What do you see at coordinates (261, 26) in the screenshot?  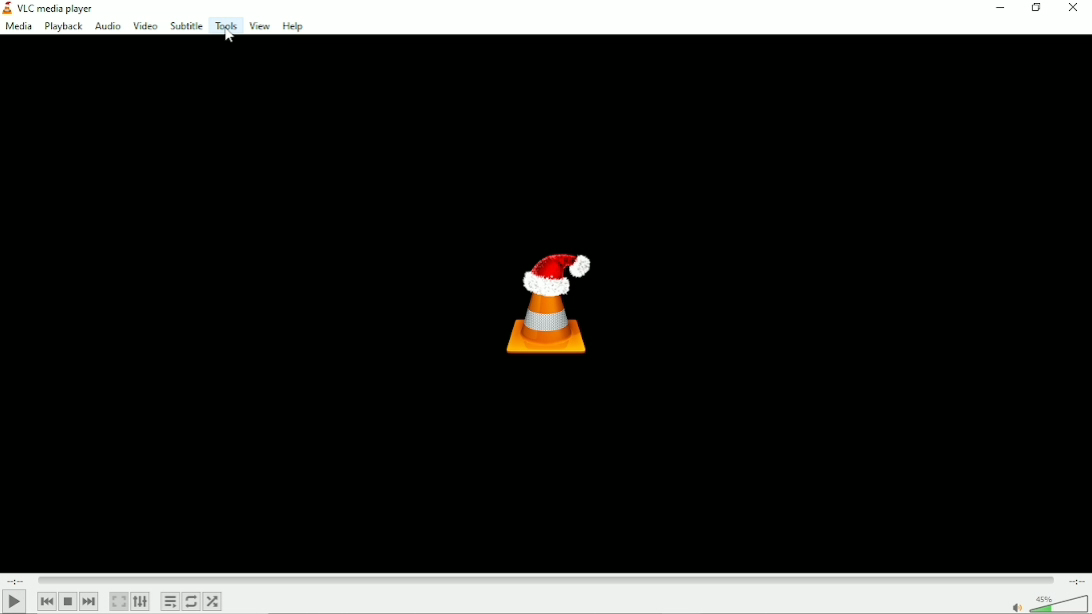 I see `View` at bounding box center [261, 26].